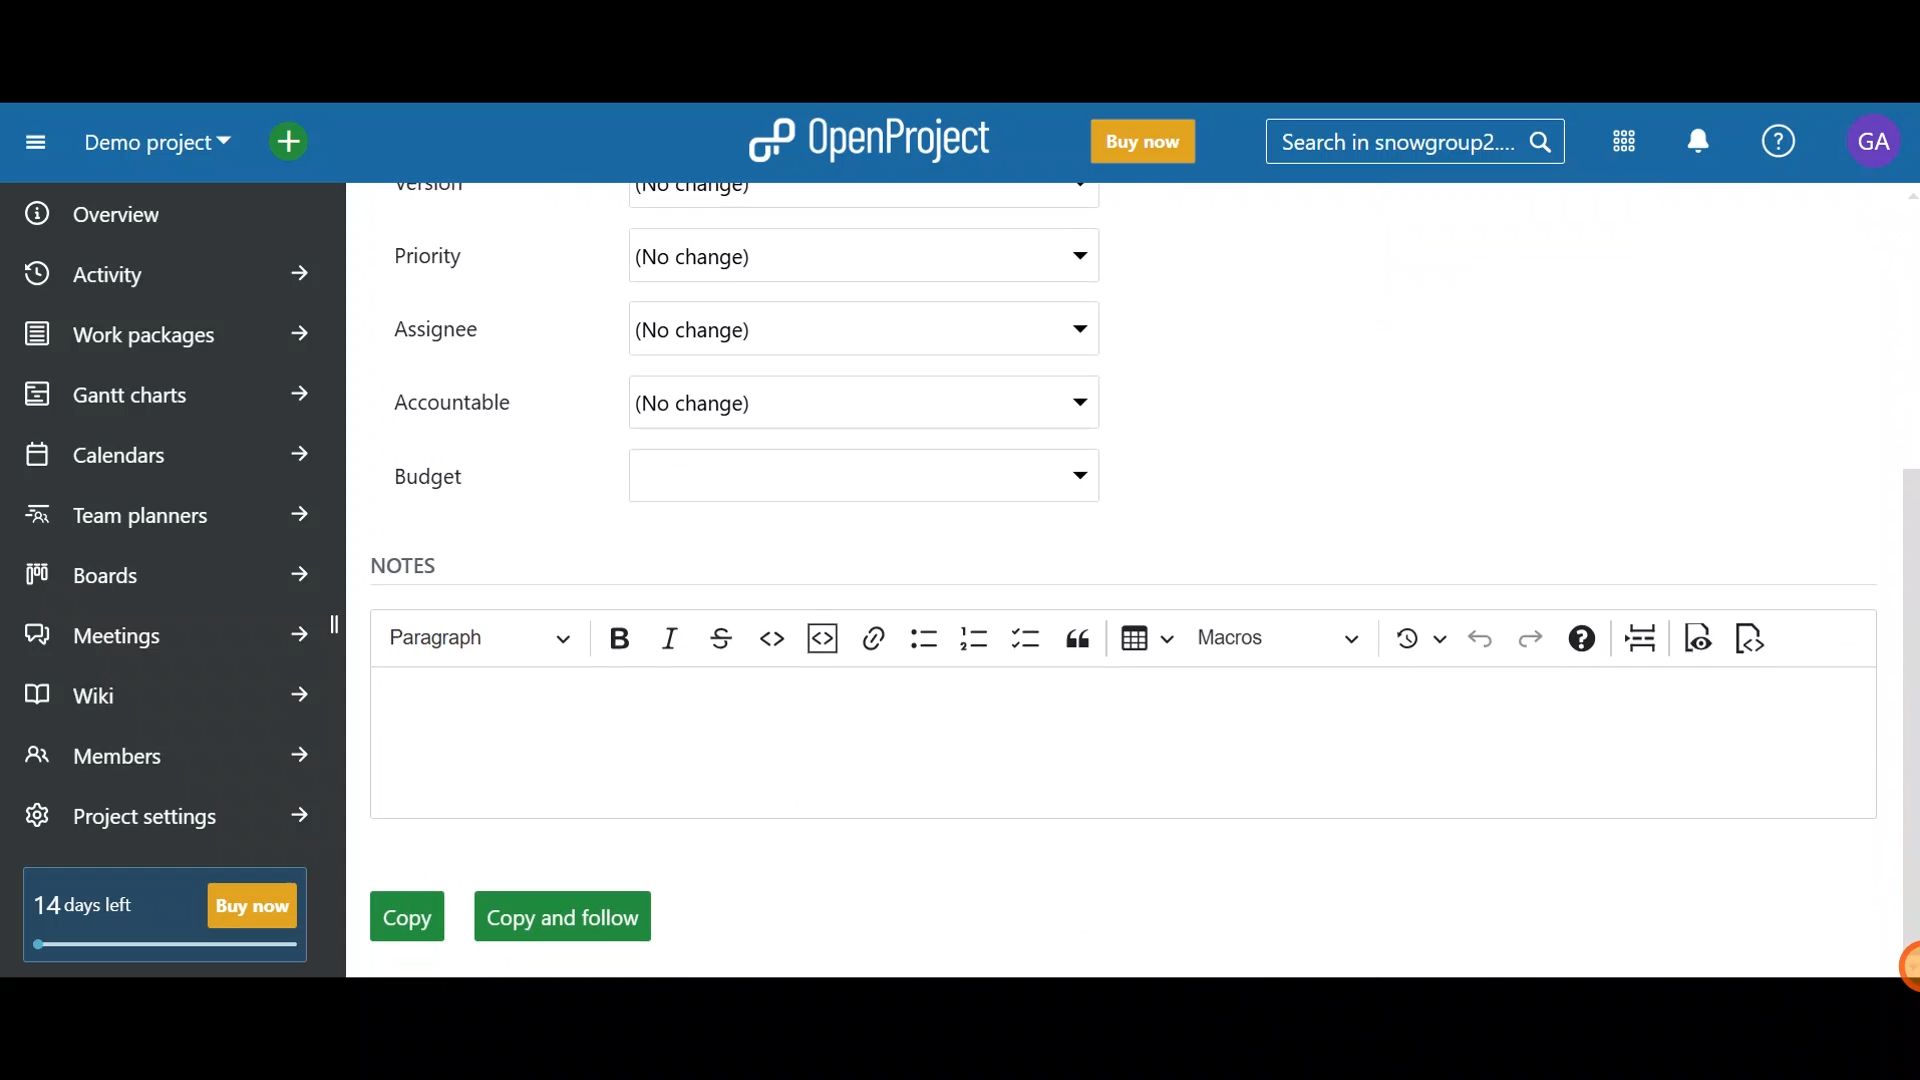 Image resolution: width=1920 pixels, height=1080 pixels. What do you see at coordinates (150, 147) in the screenshot?
I see `Demo project` at bounding box center [150, 147].